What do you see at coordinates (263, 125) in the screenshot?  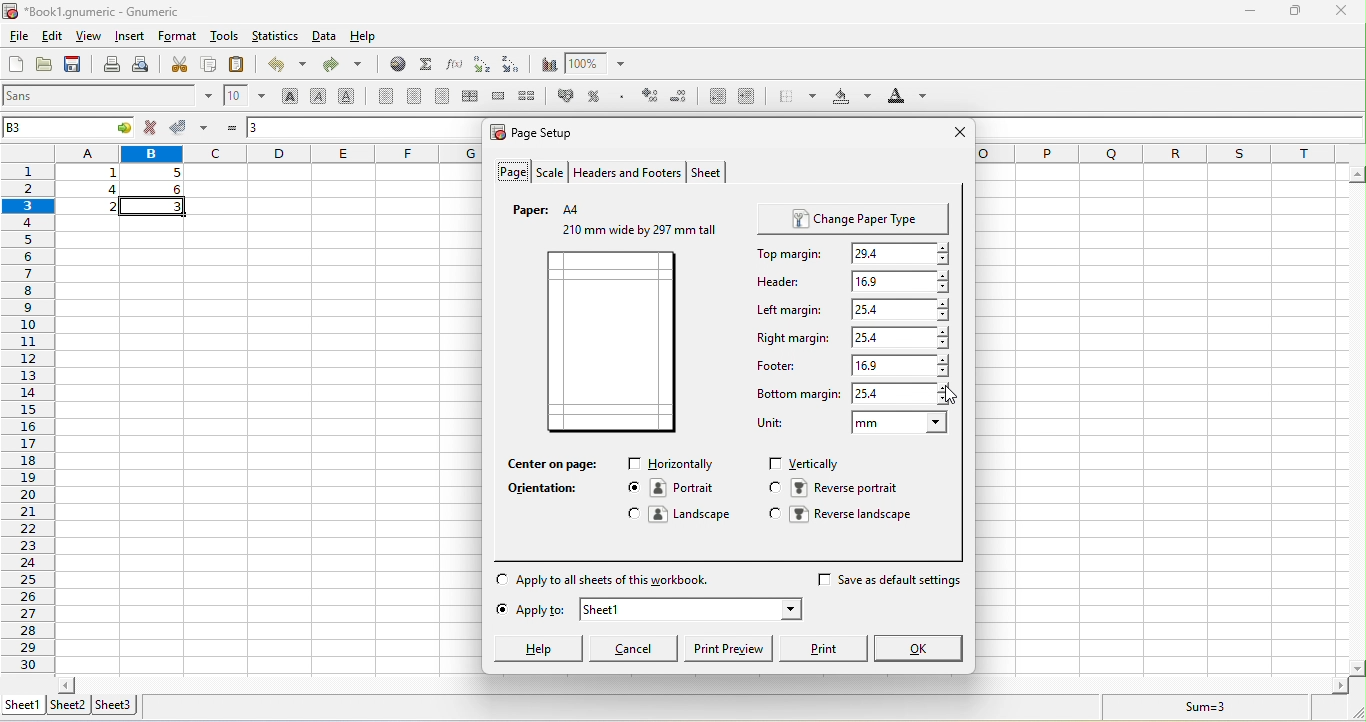 I see `3` at bounding box center [263, 125].